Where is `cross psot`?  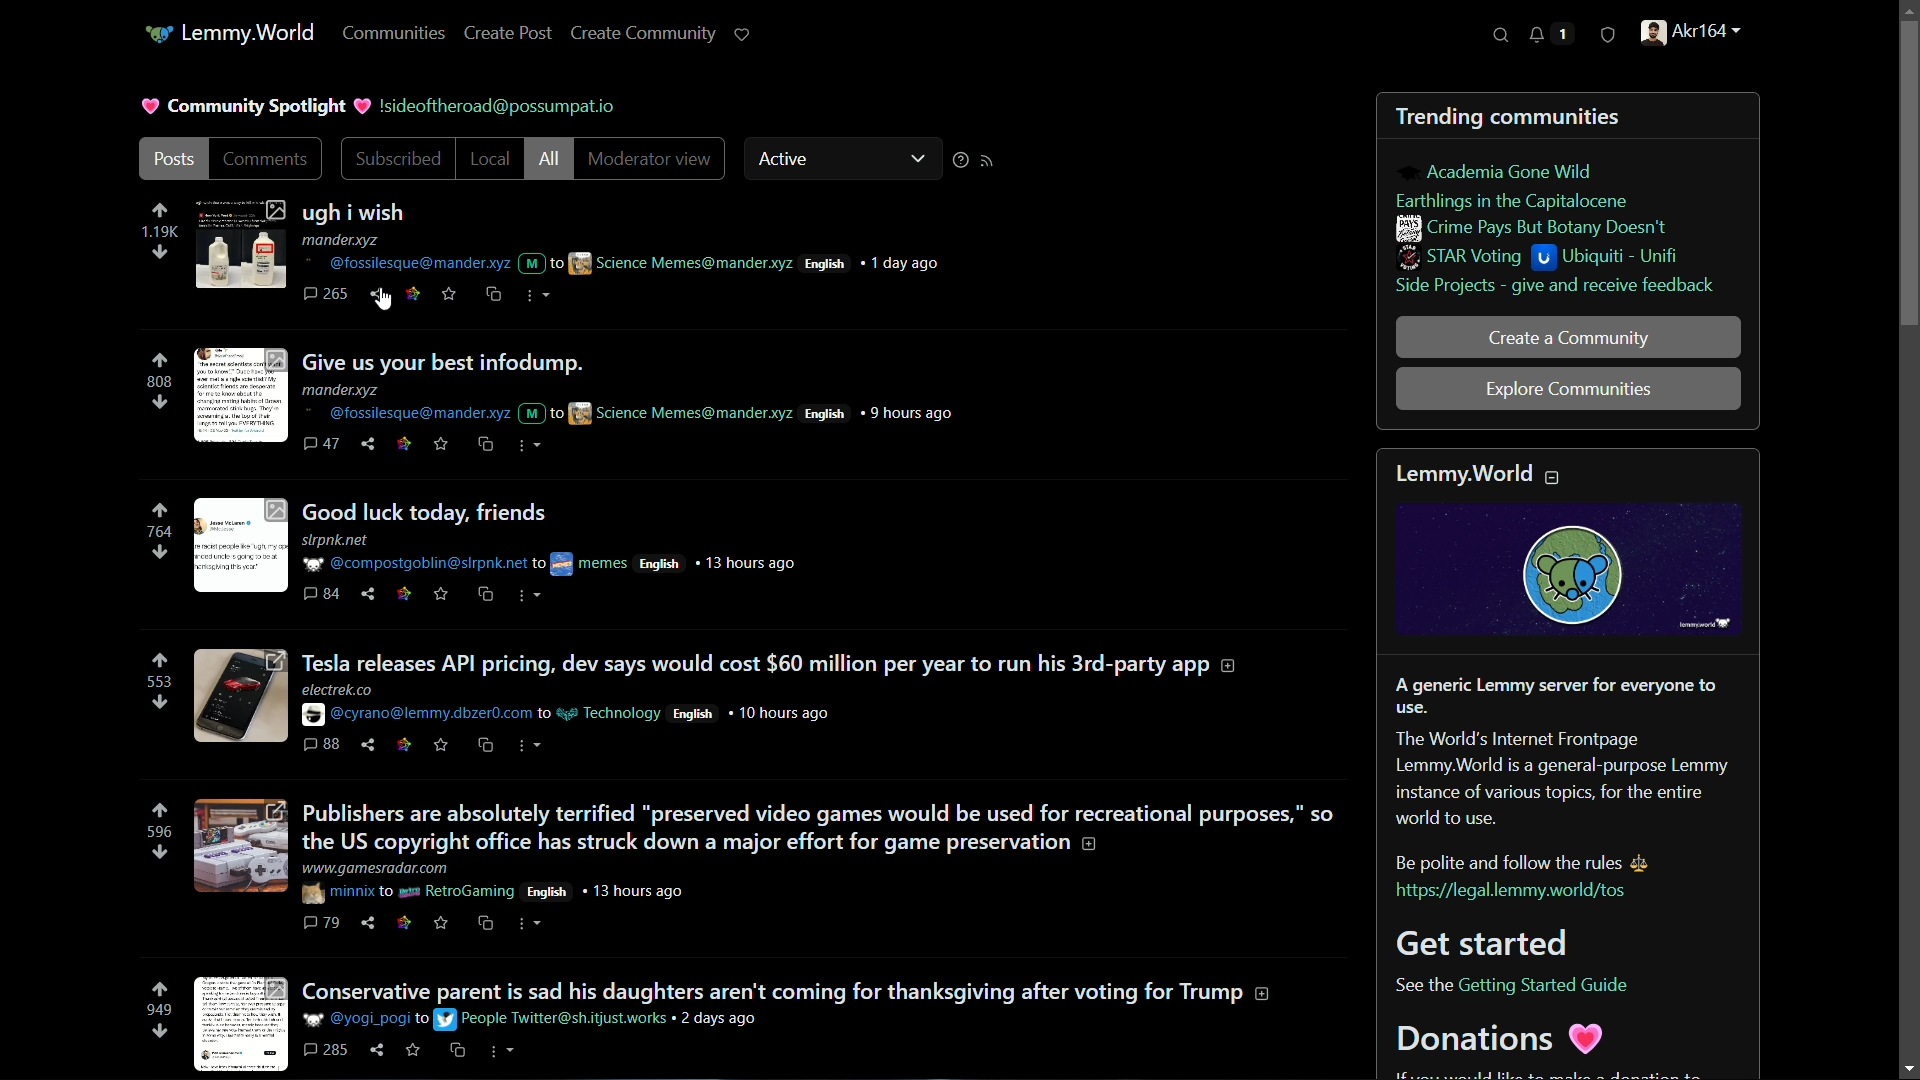 cross psot is located at coordinates (488, 594).